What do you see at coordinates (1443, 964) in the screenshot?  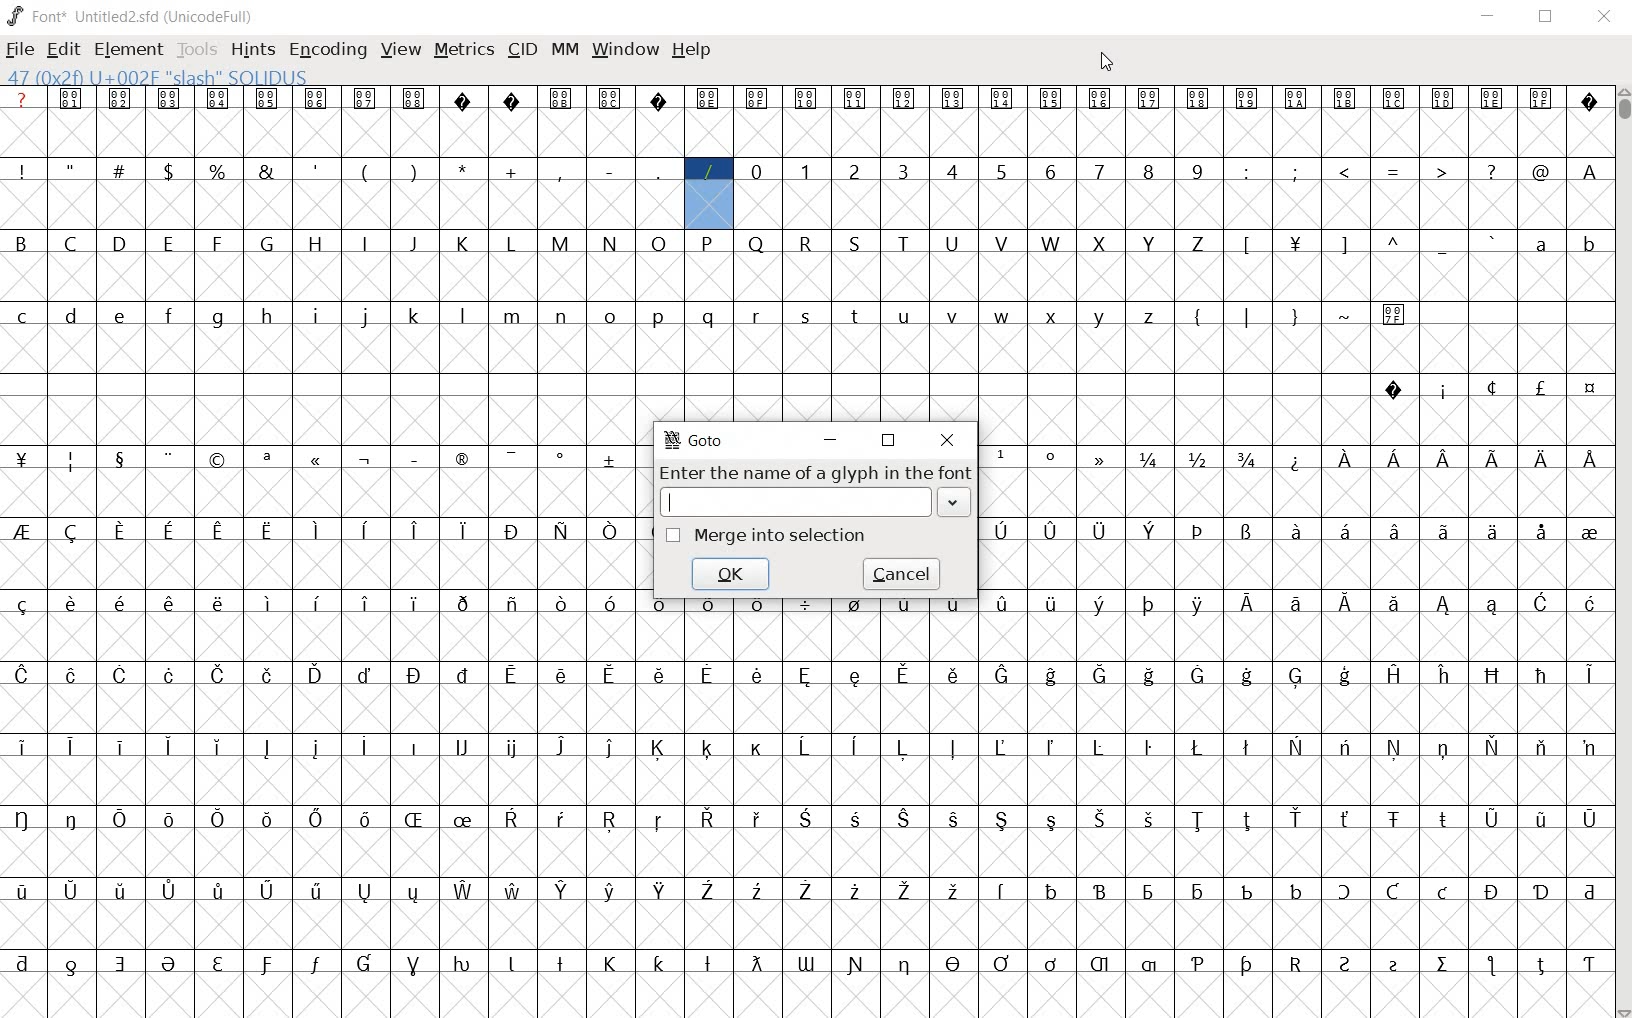 I see `glyph` at bounding box center [1443, 964].